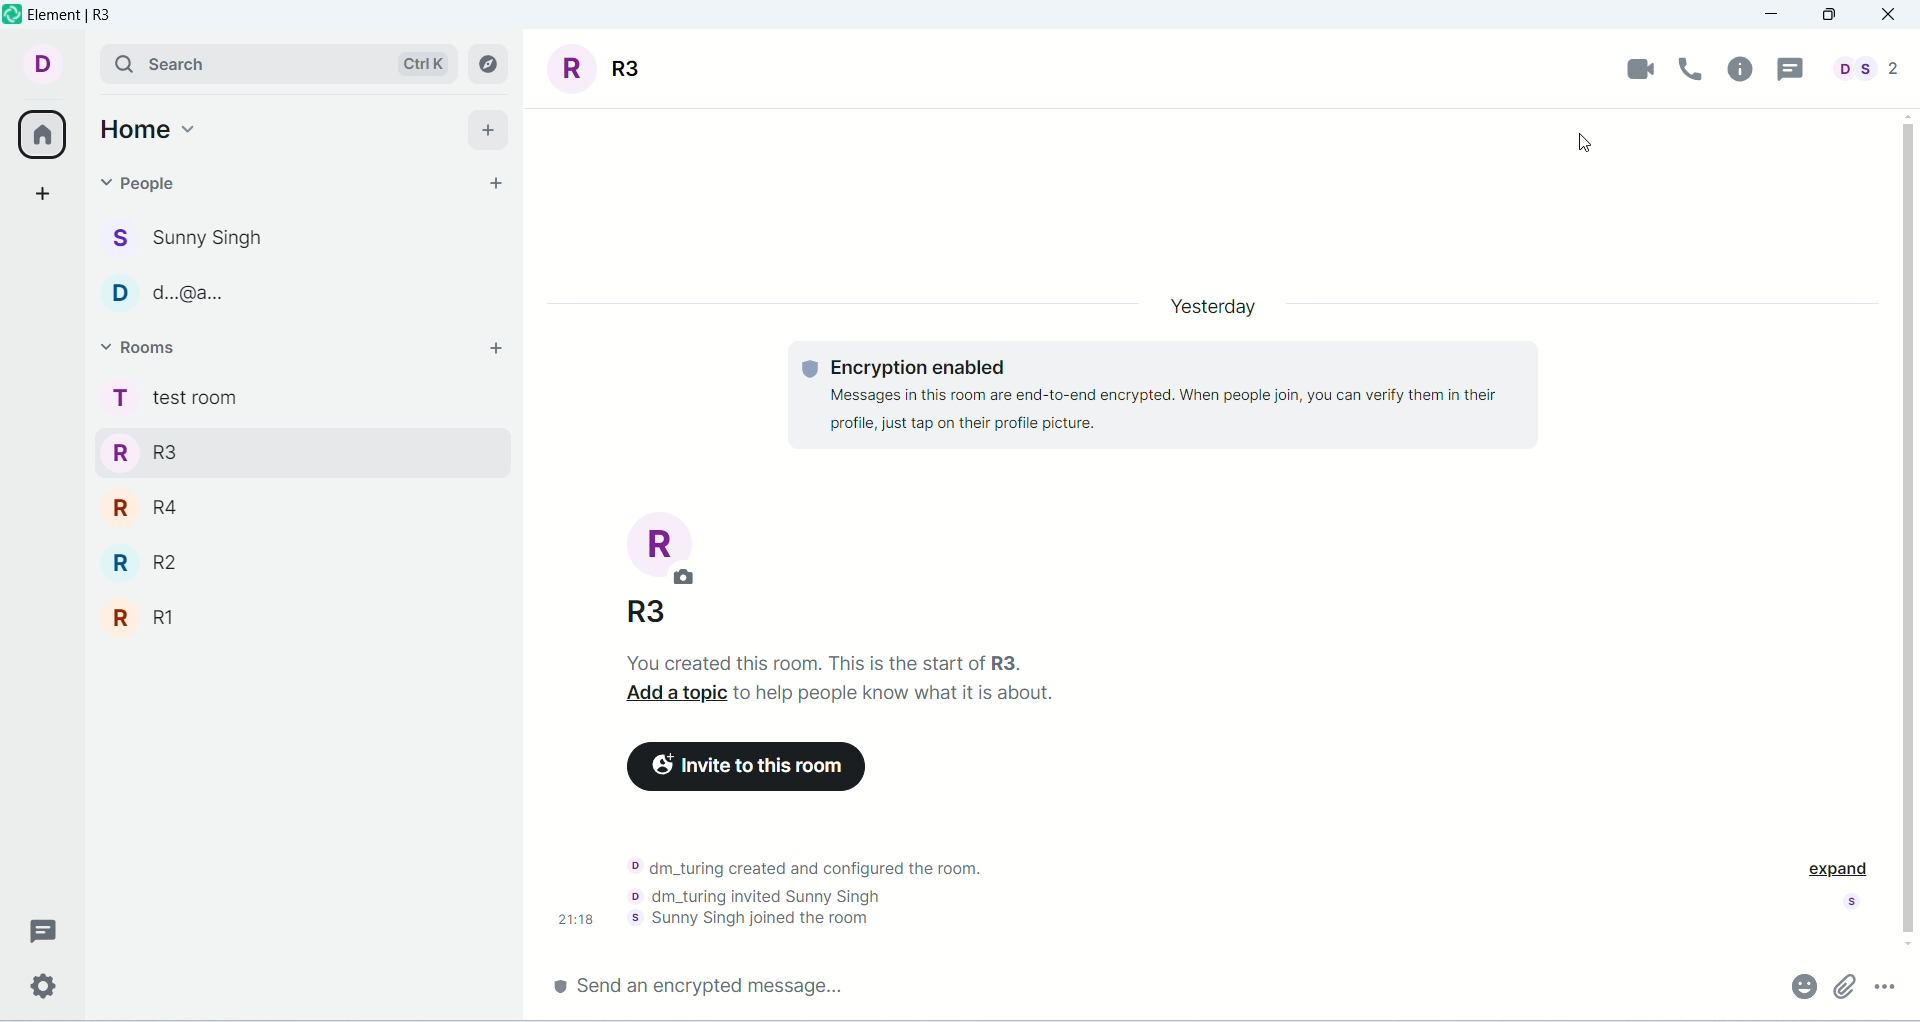 This screenshot has height=1022, width=1920. What do you see at coordinates (604, 68) in the screenshot?
I see `room` at bounding box center [604, 68].